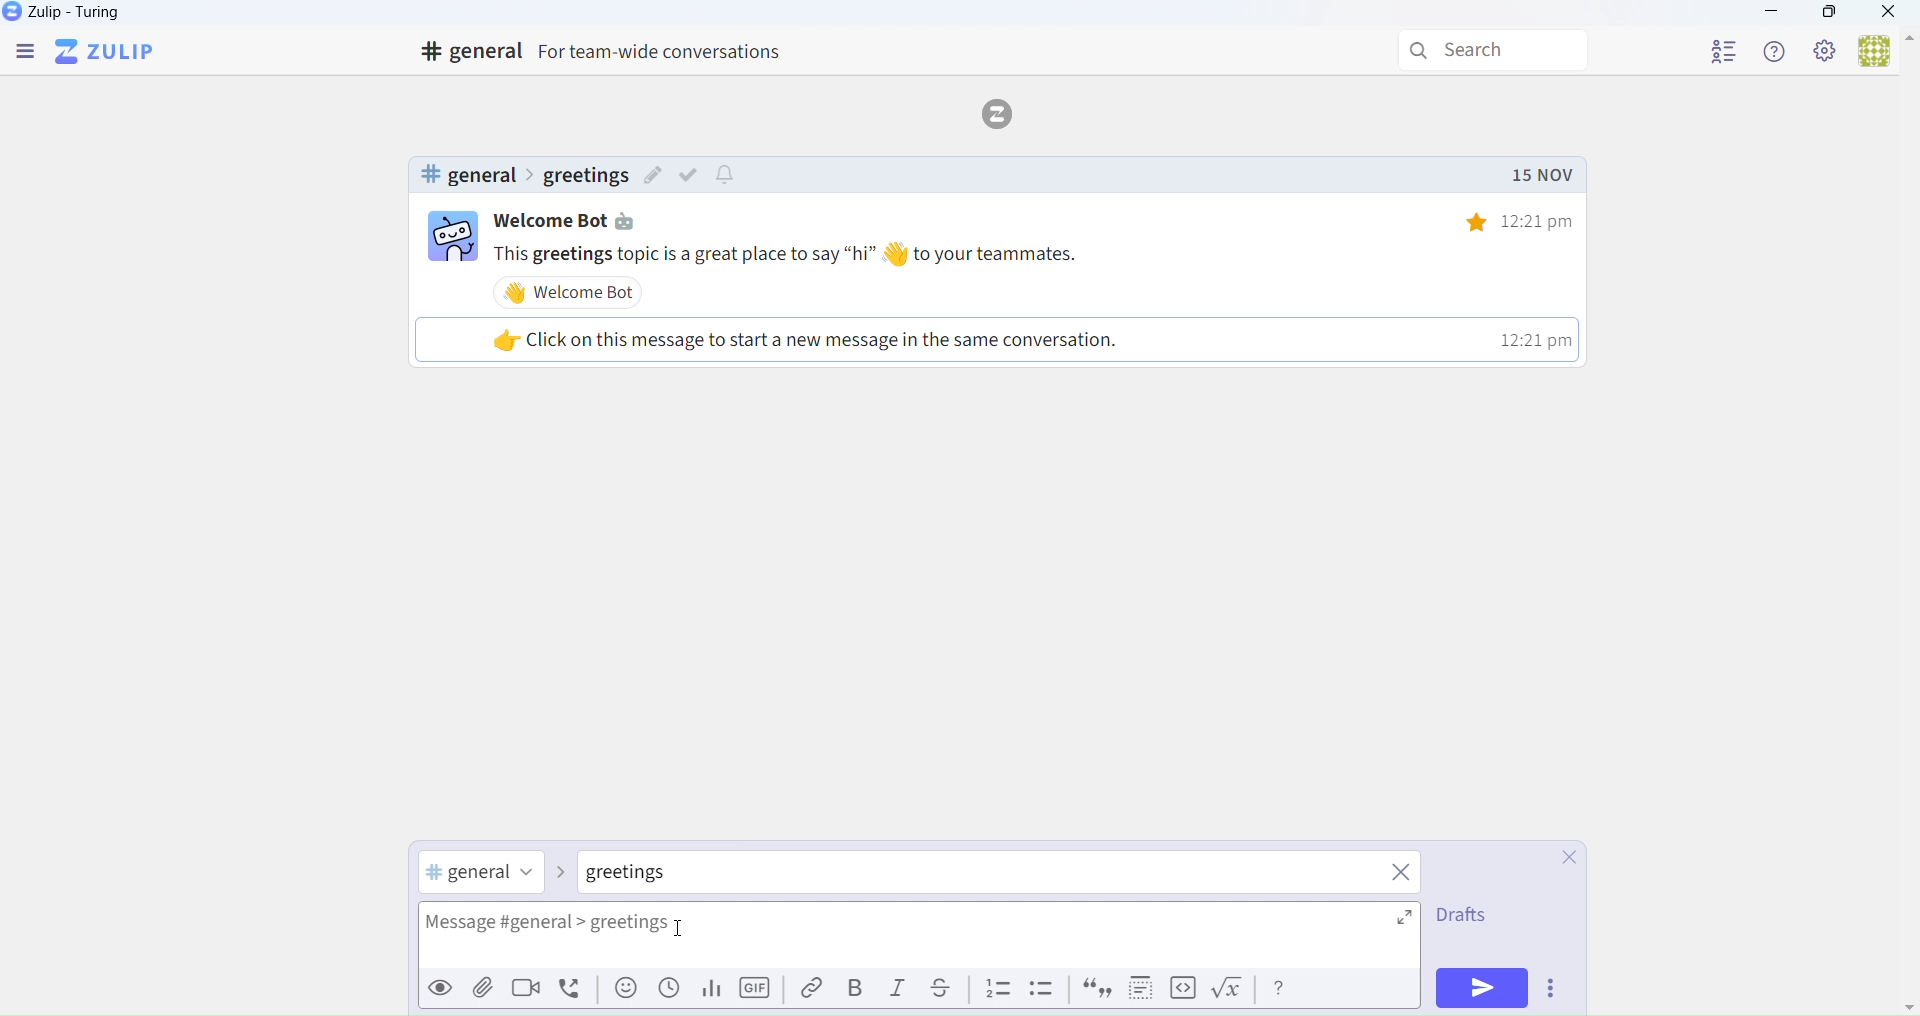 This screenshot has height=1016, width=1920. Describe the element at coordinates (1724, 48) in the screenshot. I see `profile` at that location.